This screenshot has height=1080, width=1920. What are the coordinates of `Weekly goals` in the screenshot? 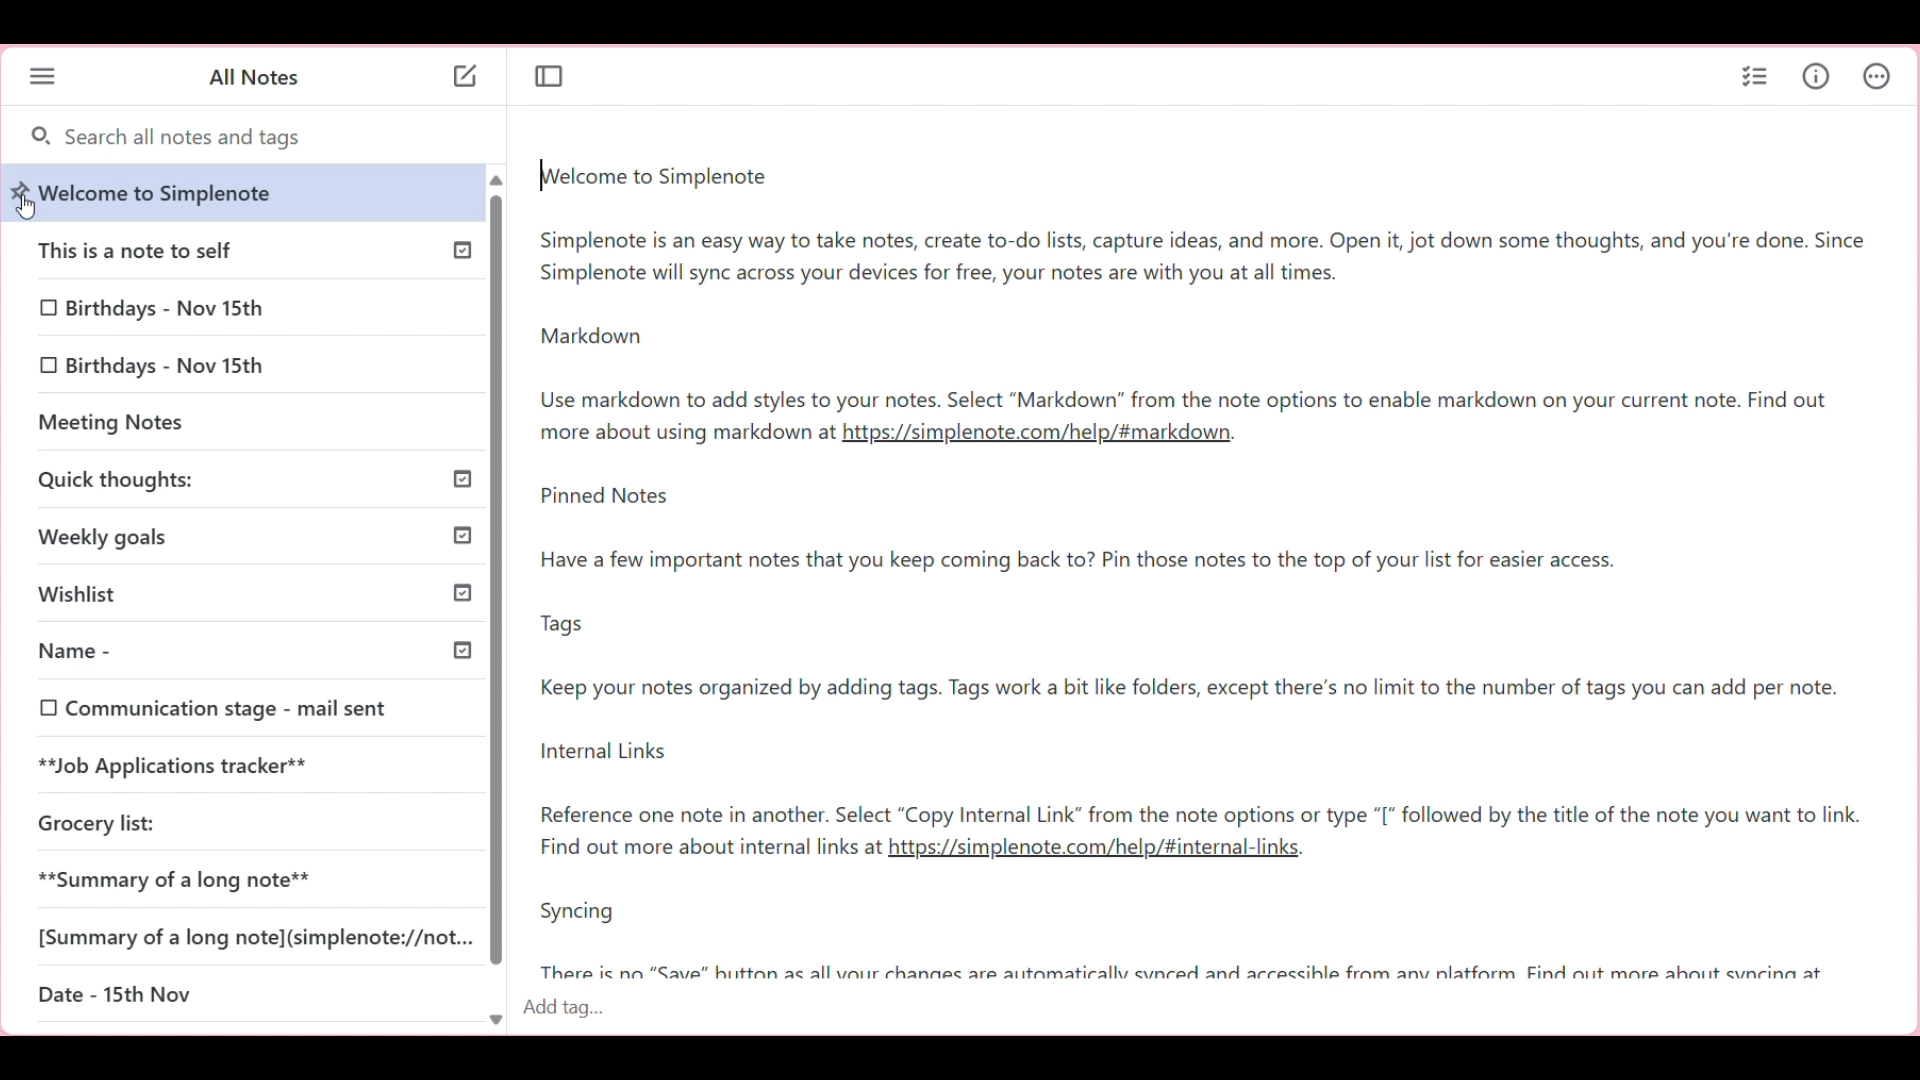 It's located at (185, 541).